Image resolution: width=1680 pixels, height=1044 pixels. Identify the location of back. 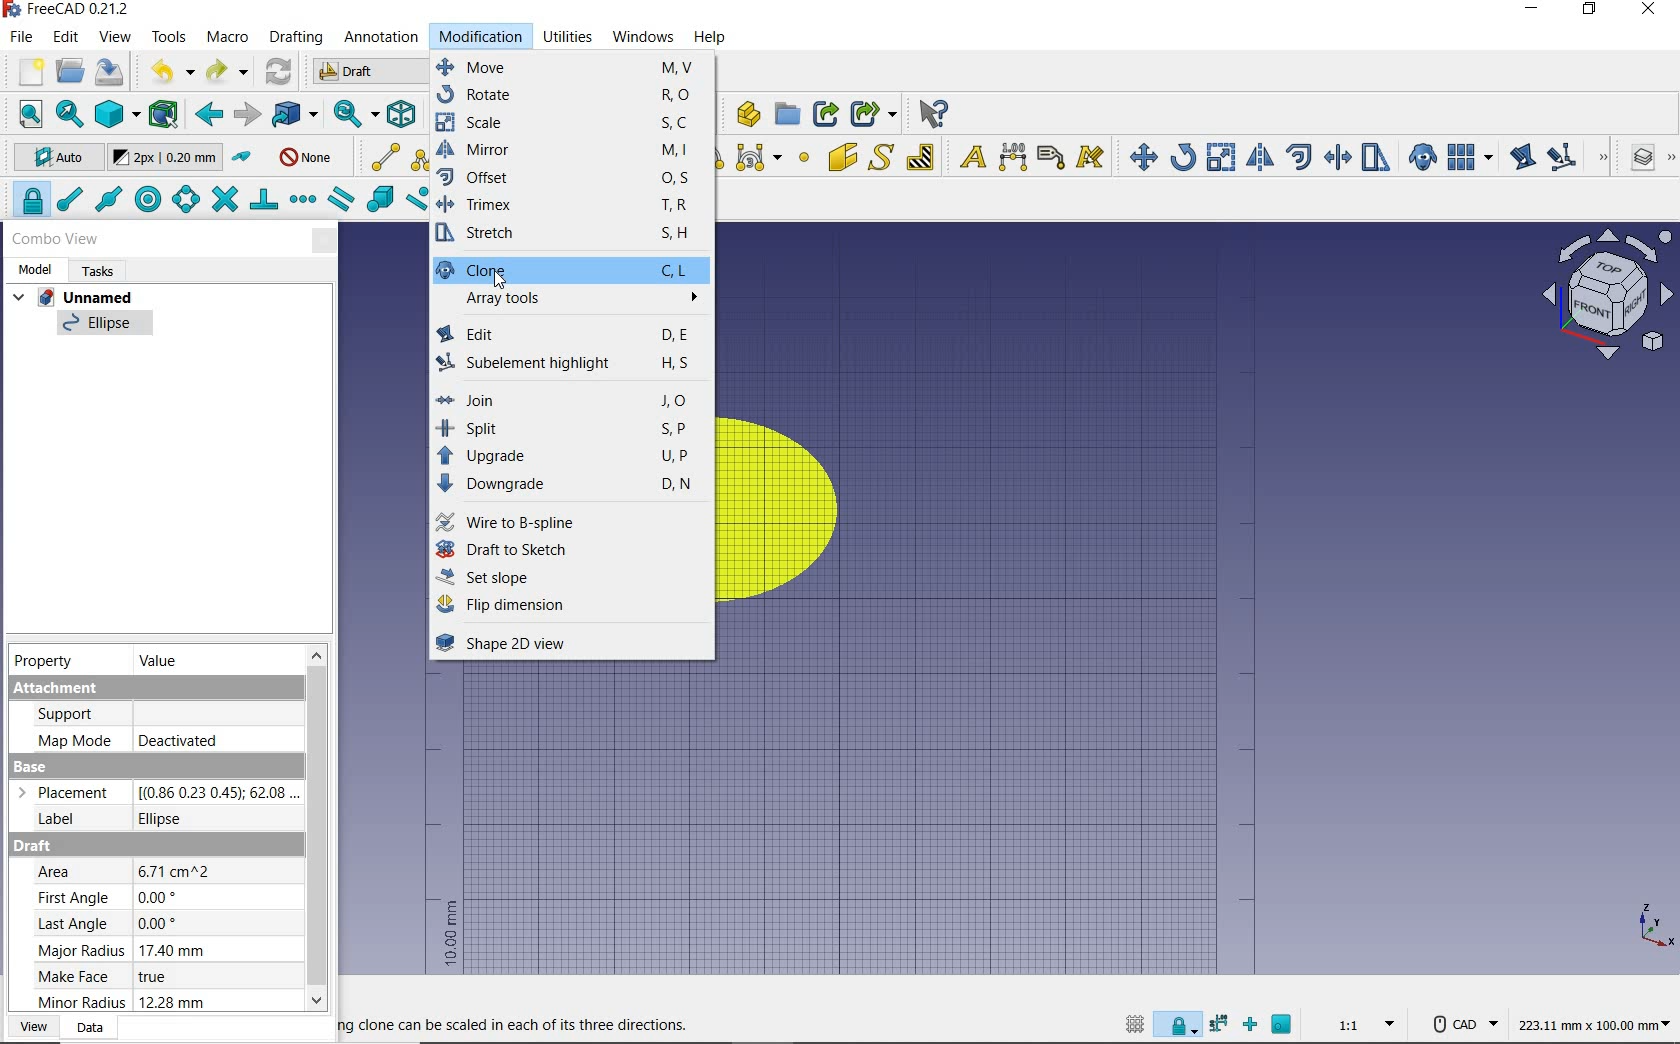
(206, 115).